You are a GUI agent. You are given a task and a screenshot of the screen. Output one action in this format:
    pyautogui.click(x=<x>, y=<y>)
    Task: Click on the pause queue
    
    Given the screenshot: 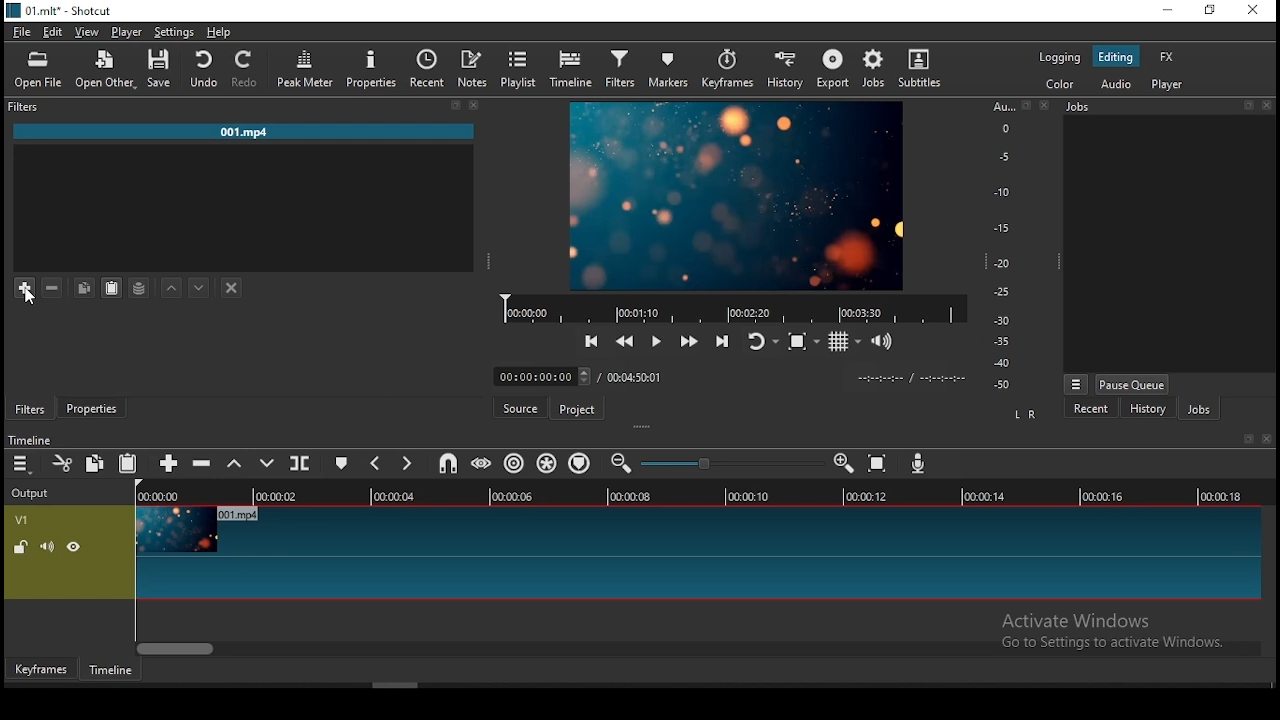 What is the action you would take?
    pyautogui.click(x=1133, y=386)
    